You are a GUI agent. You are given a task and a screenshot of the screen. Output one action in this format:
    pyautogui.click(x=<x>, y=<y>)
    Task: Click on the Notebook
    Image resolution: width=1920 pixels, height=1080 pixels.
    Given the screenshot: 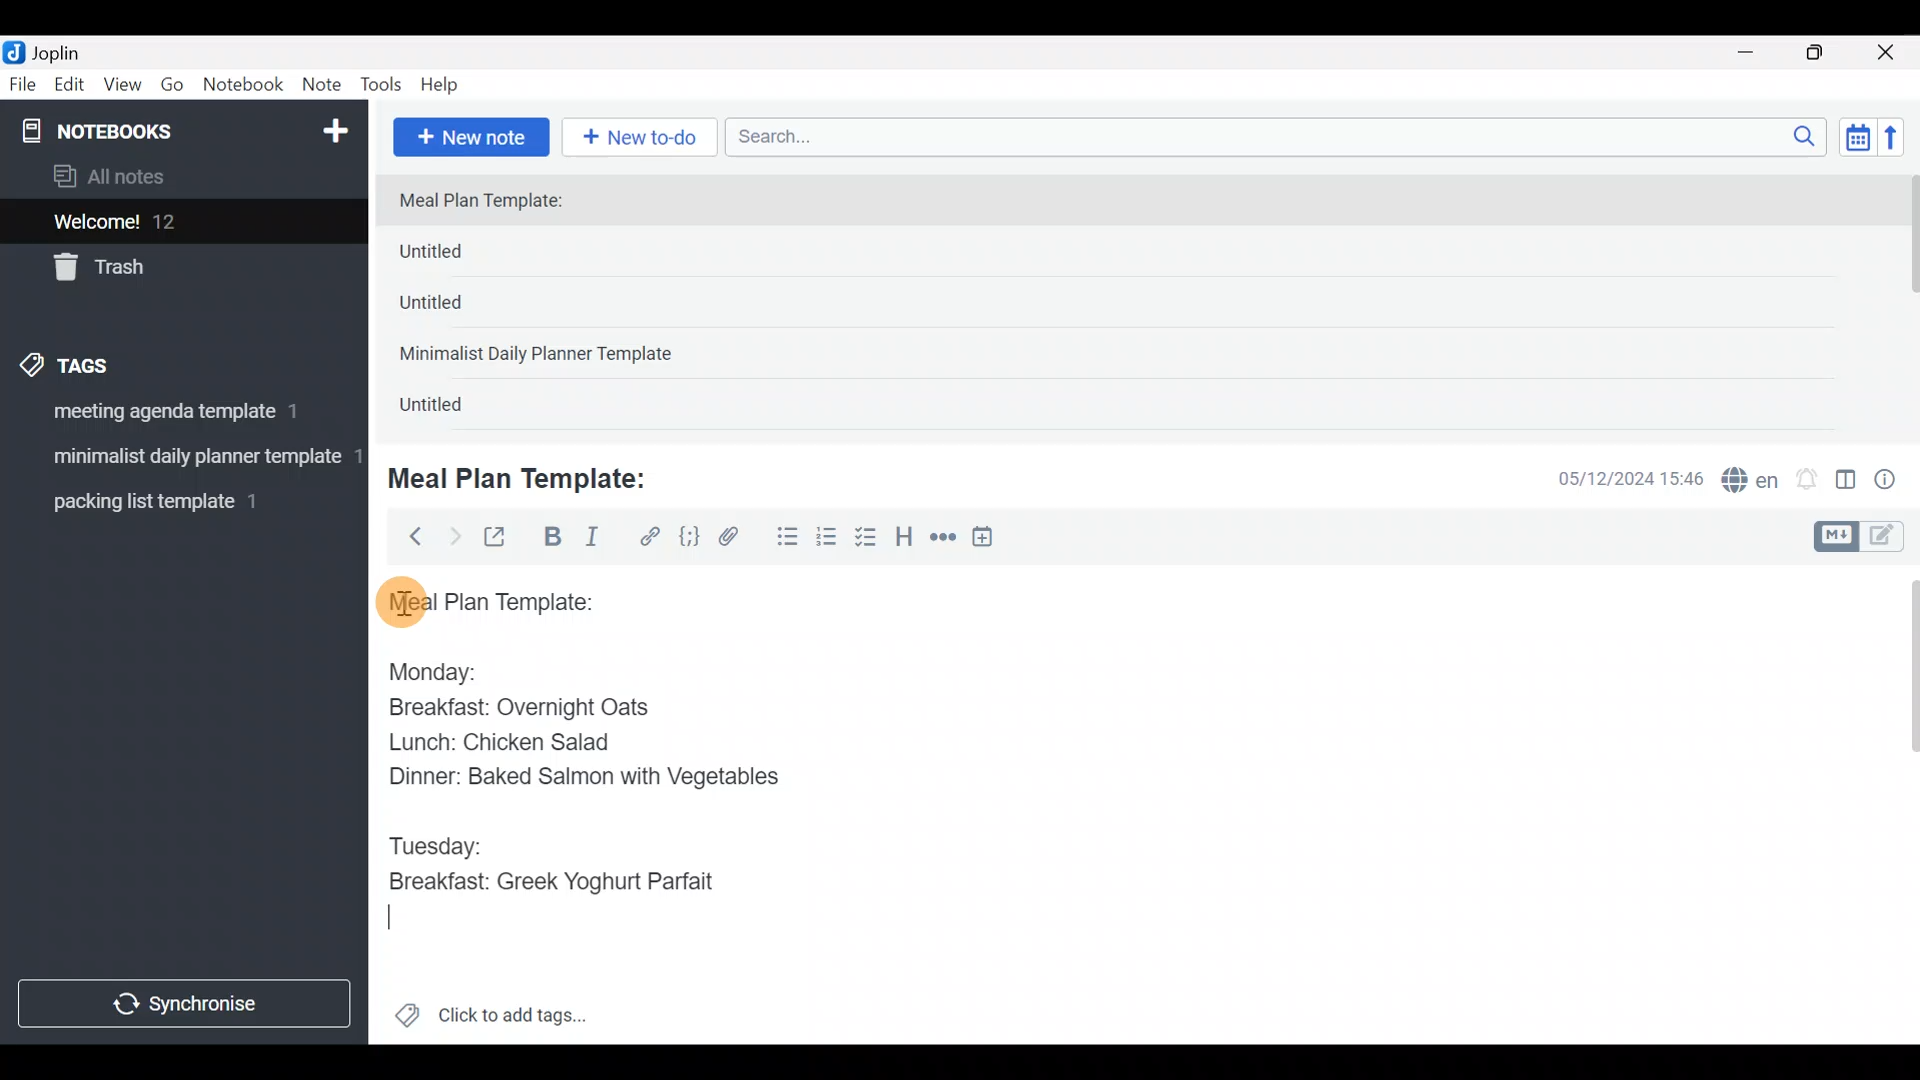 What is the action you would take?
    pyautogui.click(x=244, y=85)
    